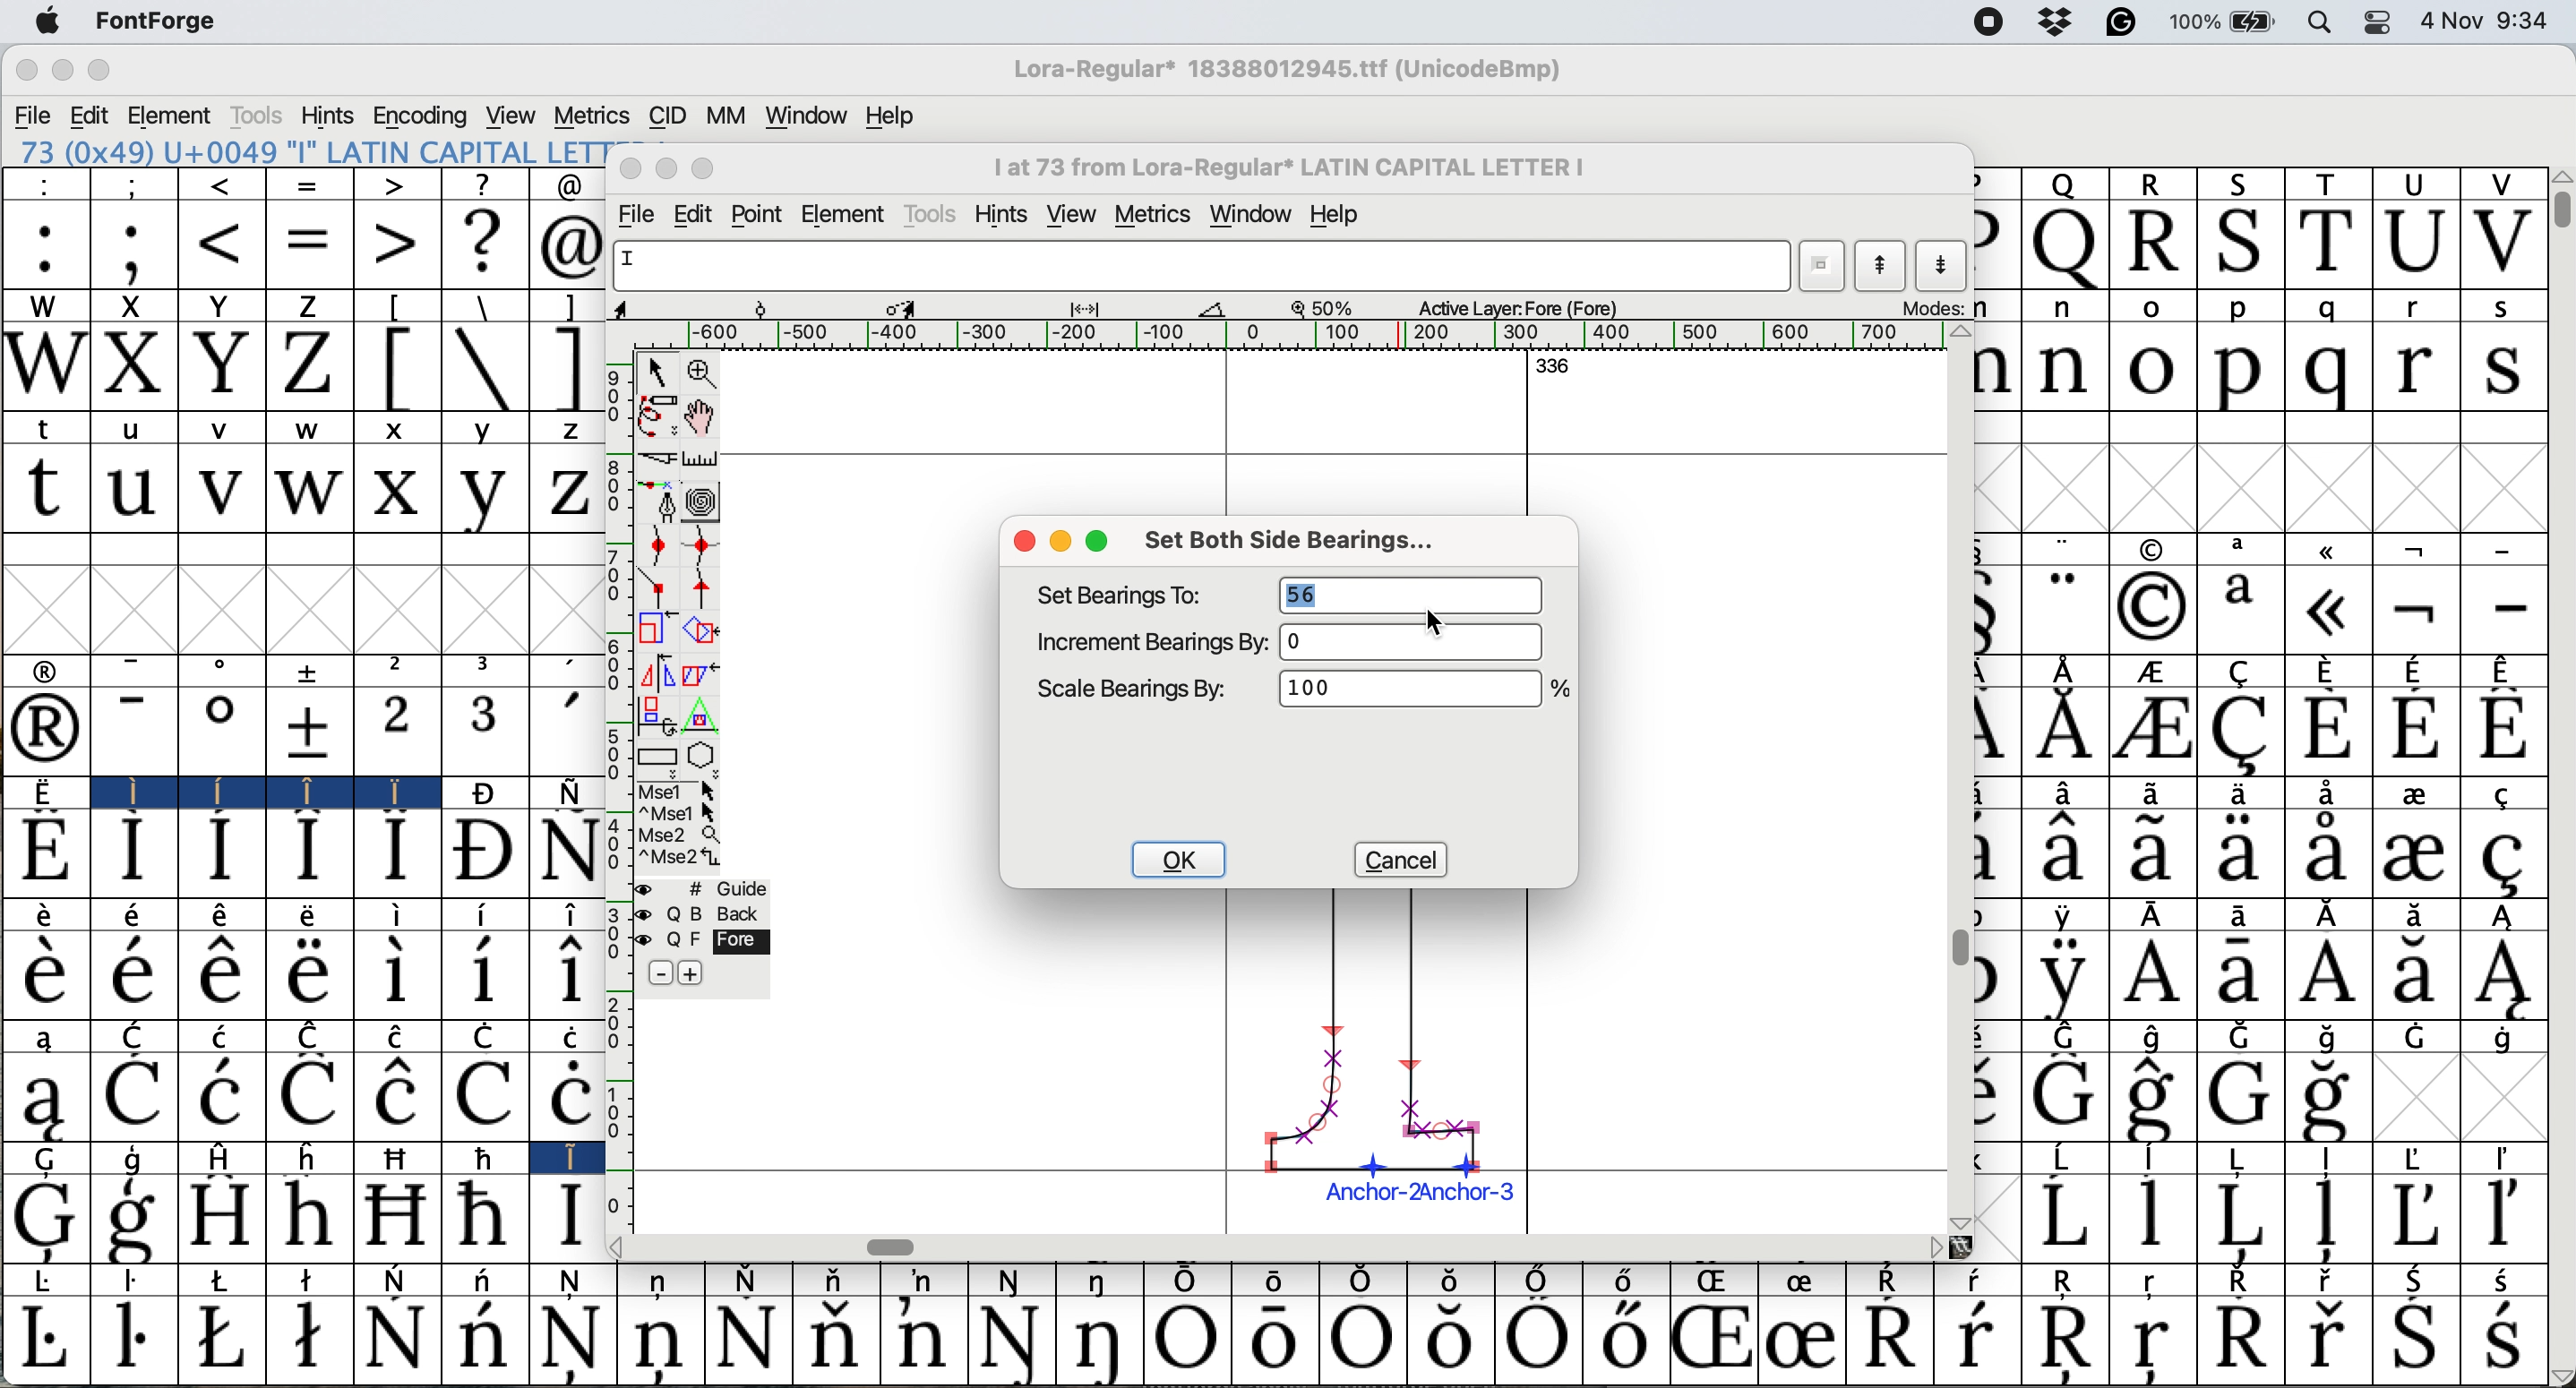  Describe the element at coordinates (2061, 607) in the screenshot. I see `"` at that location.